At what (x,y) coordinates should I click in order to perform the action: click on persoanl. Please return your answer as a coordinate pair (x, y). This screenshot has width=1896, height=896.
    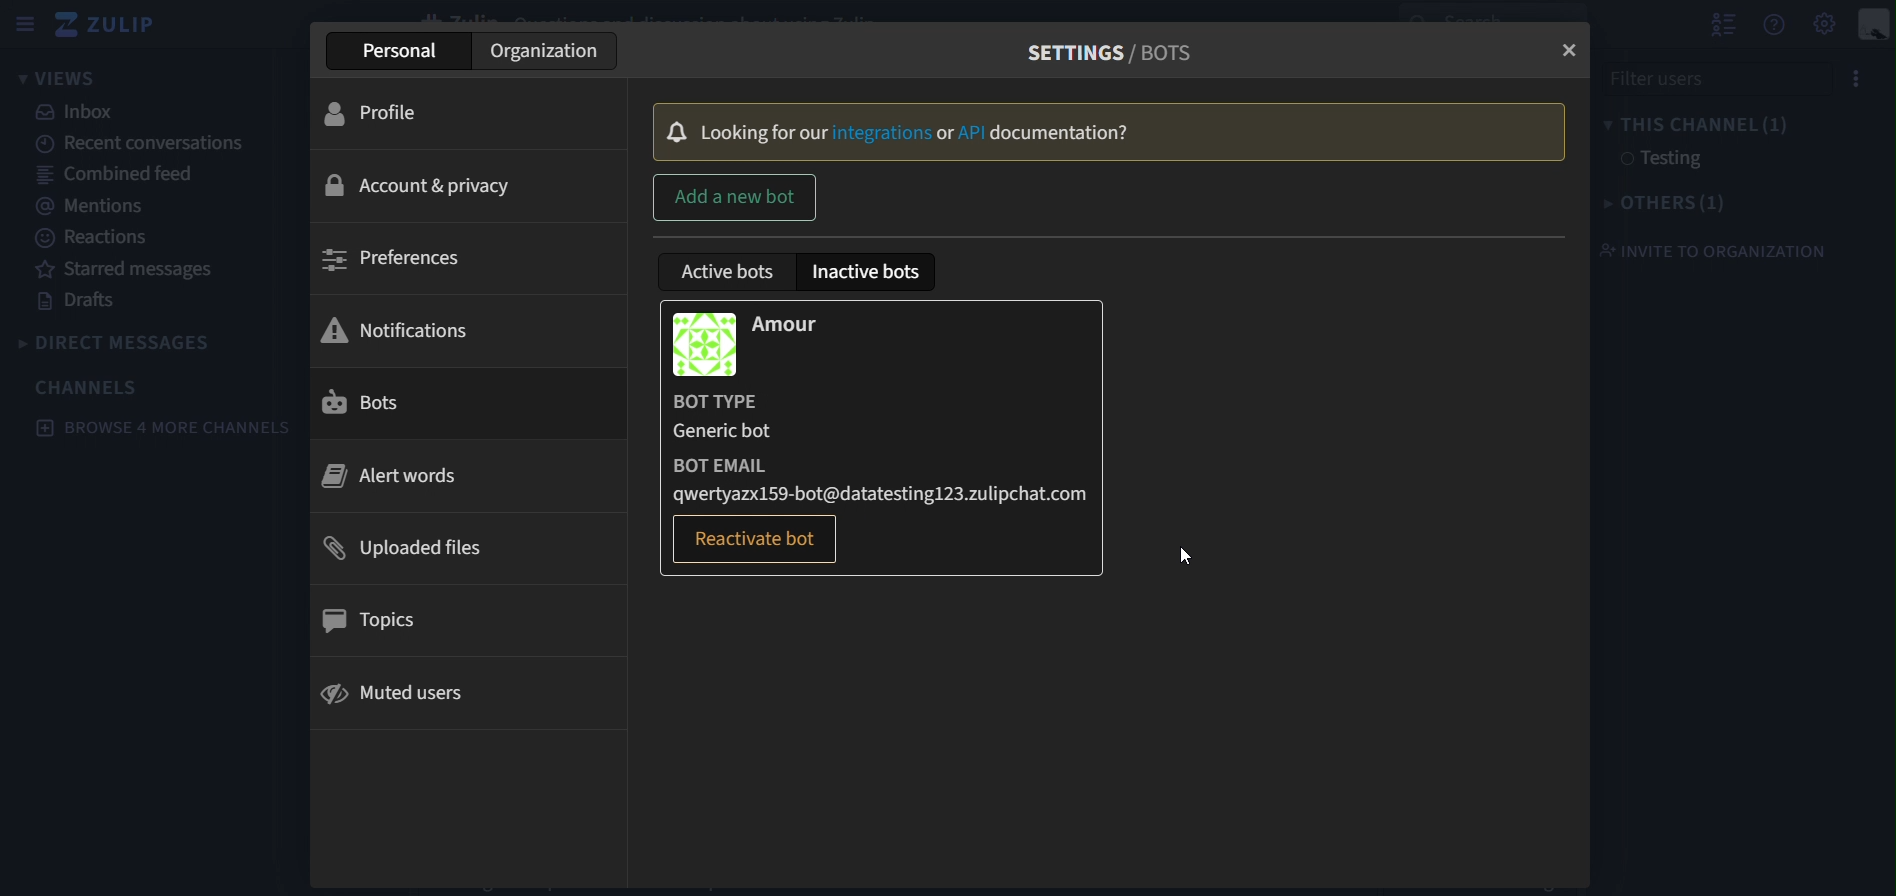
    Looking at the image, I should click on (414, 49).